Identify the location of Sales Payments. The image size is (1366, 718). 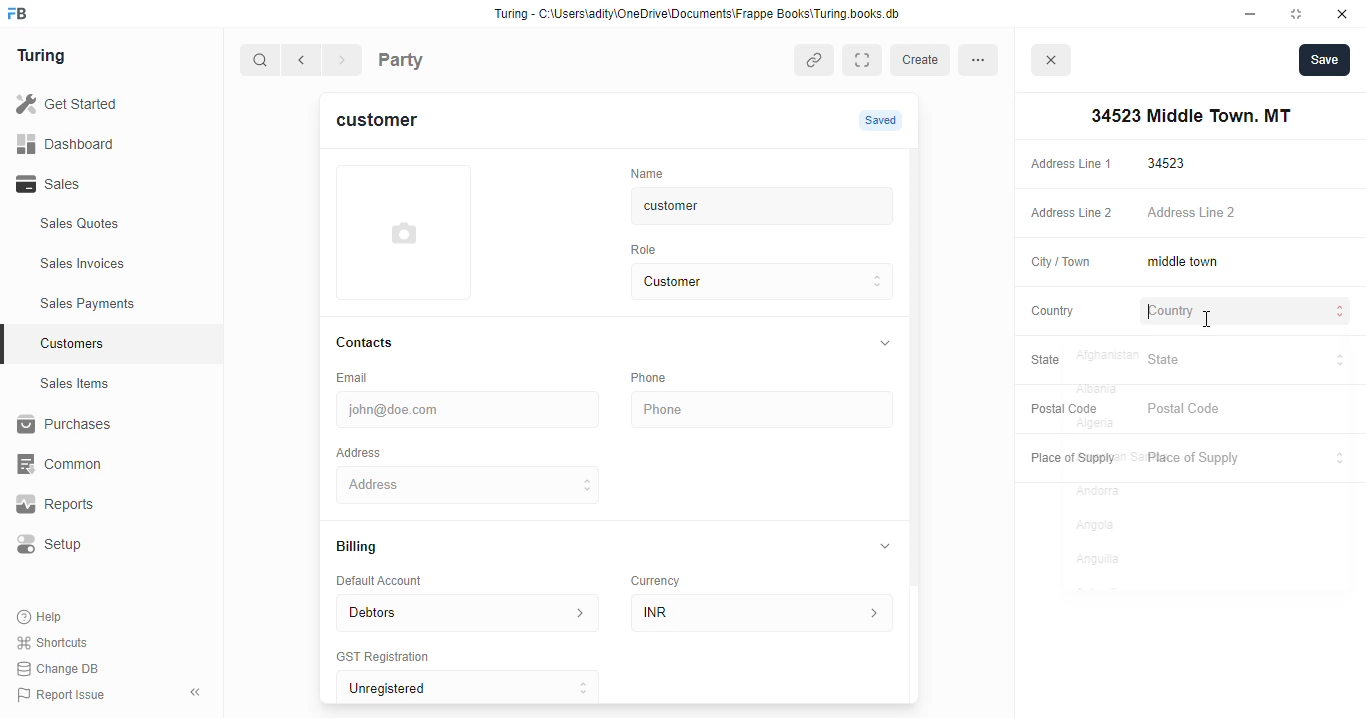
(118, 304).